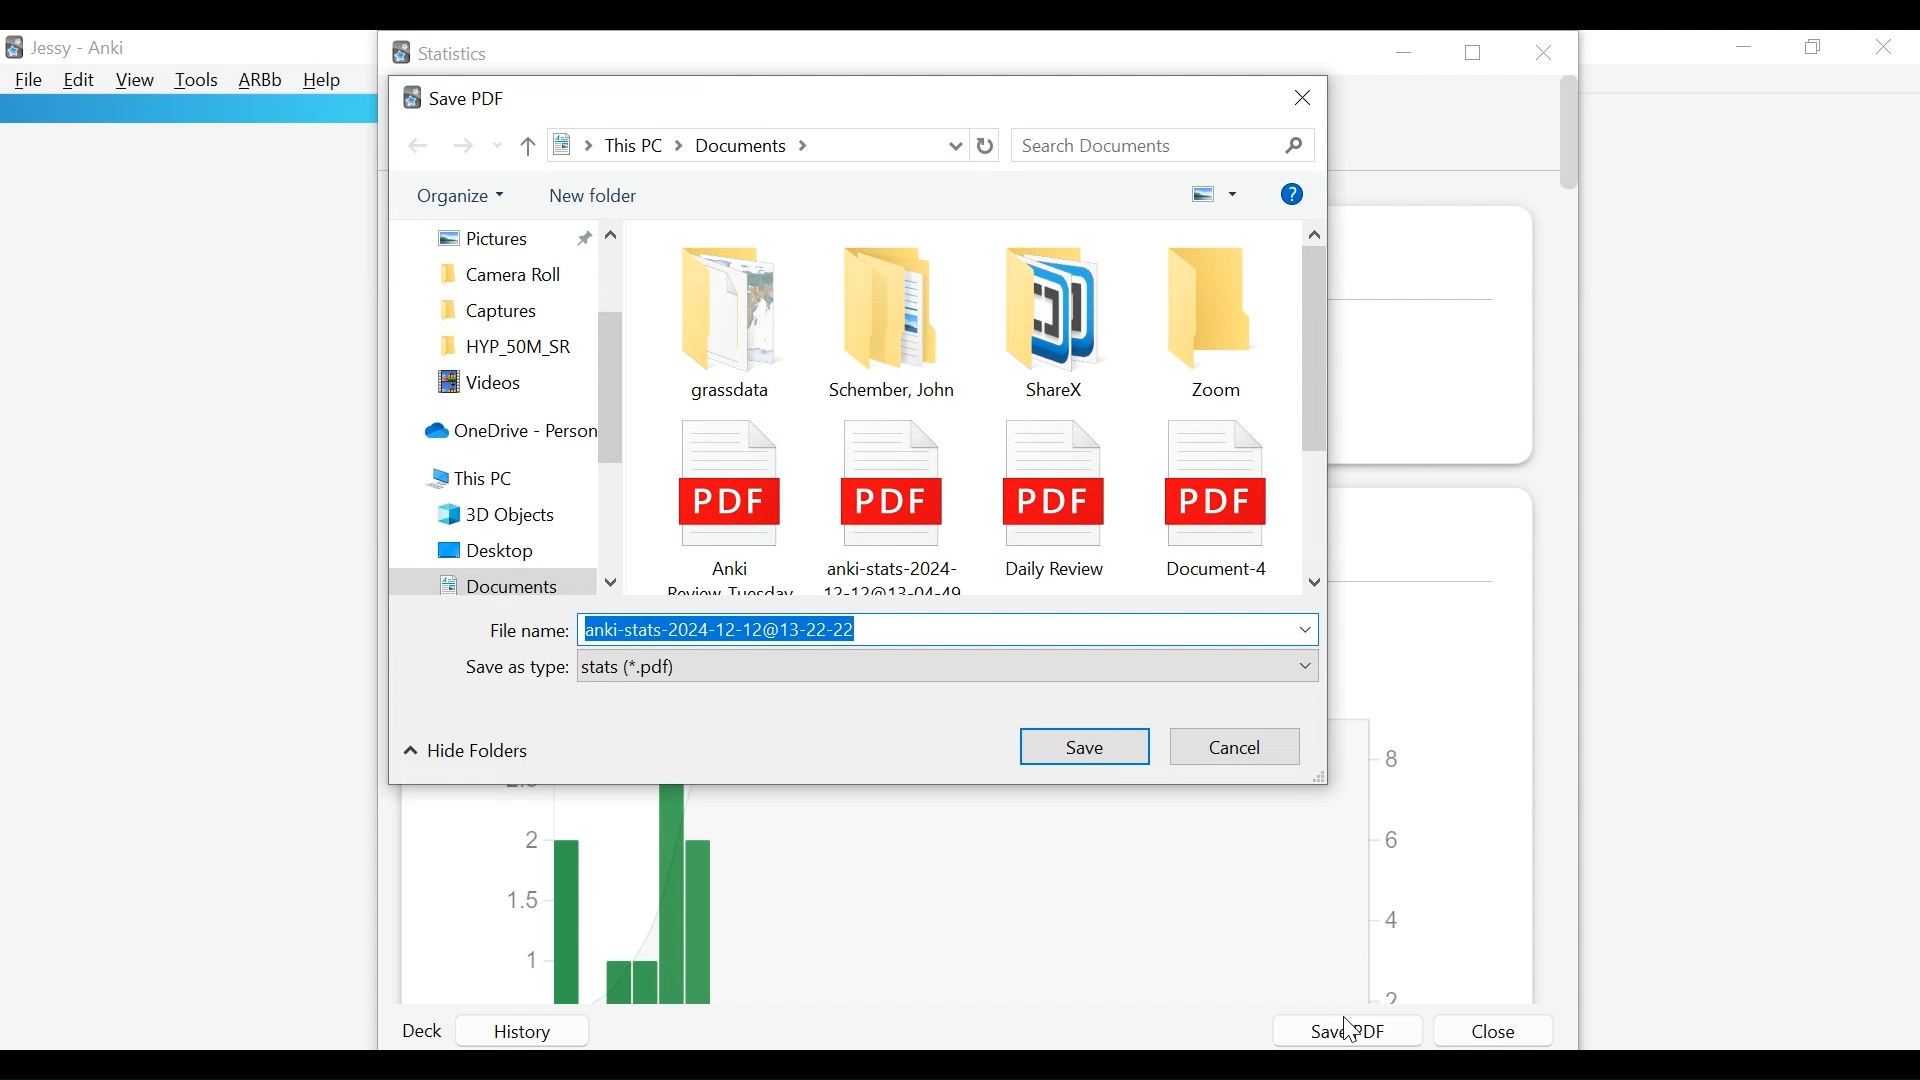 The image size is (1920, 1080). I want to click on Vertical Scroll bar, so click(1315, 353).